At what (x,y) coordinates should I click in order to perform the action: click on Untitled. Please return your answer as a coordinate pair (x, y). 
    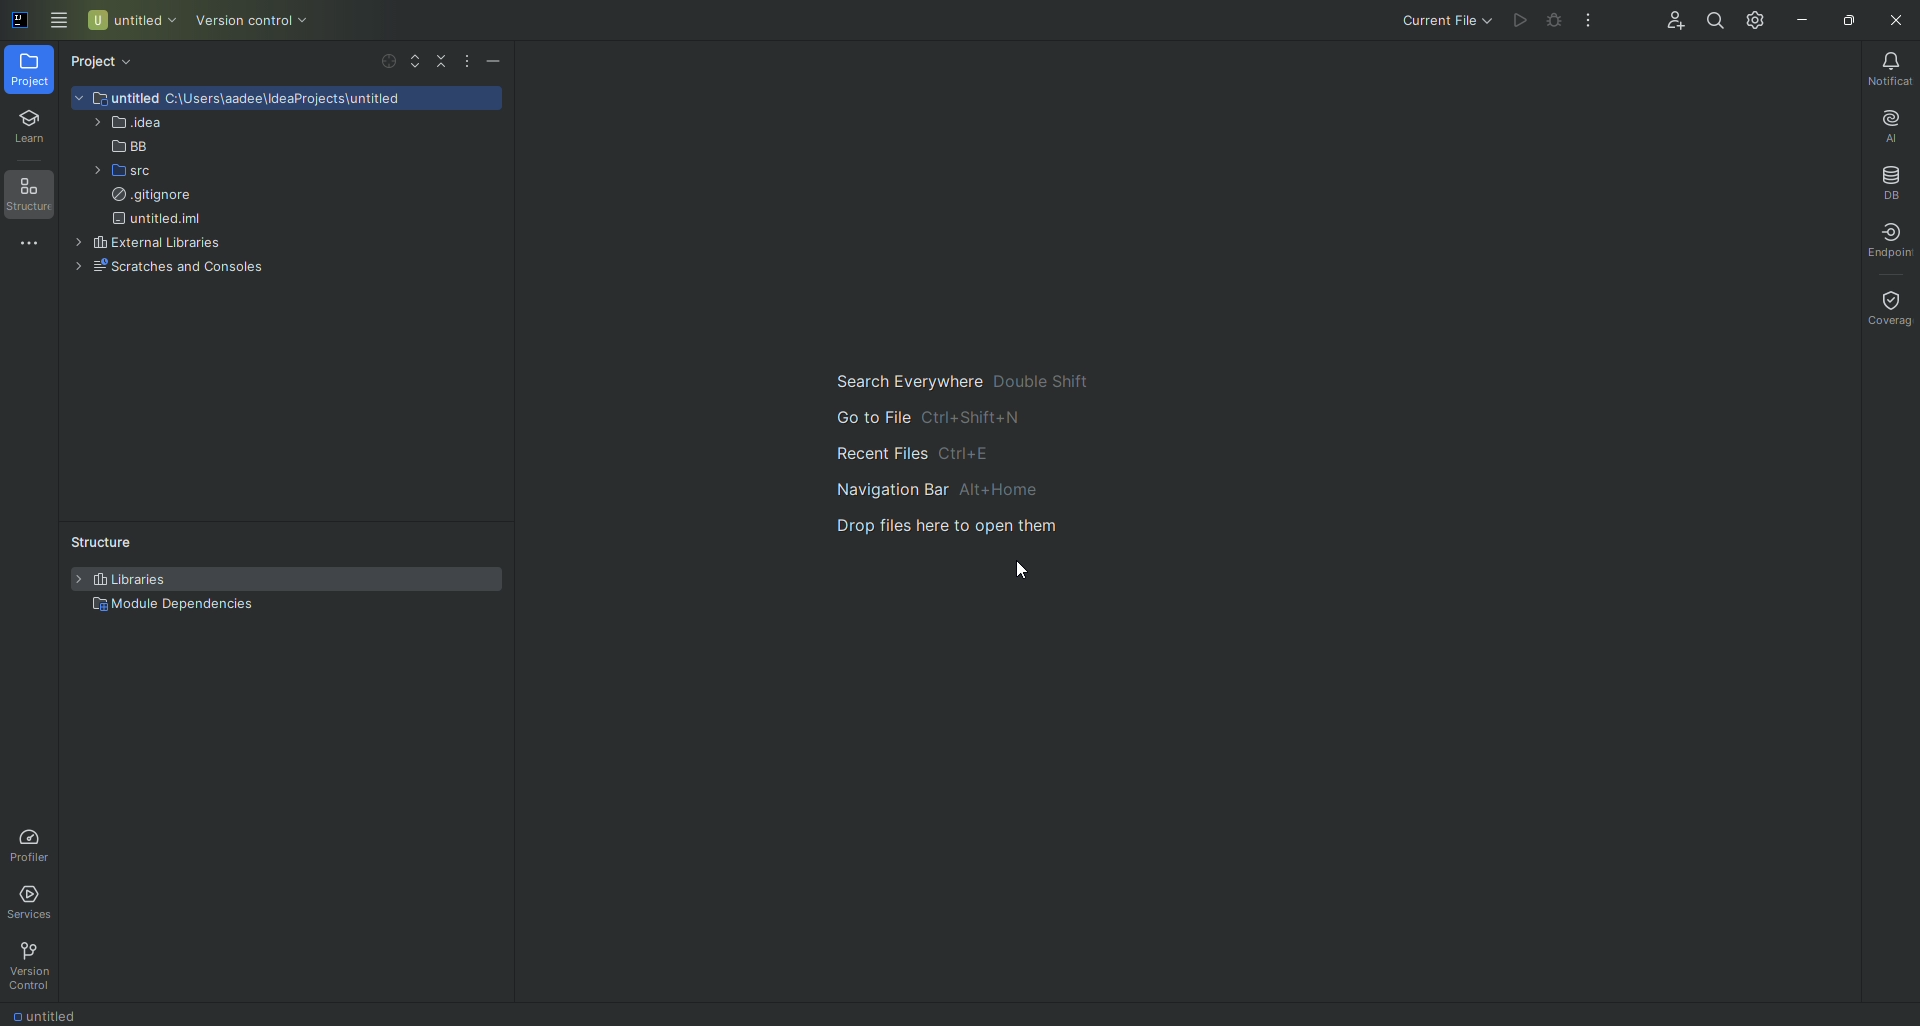
    Looking at the image, I should click on (118, 97).